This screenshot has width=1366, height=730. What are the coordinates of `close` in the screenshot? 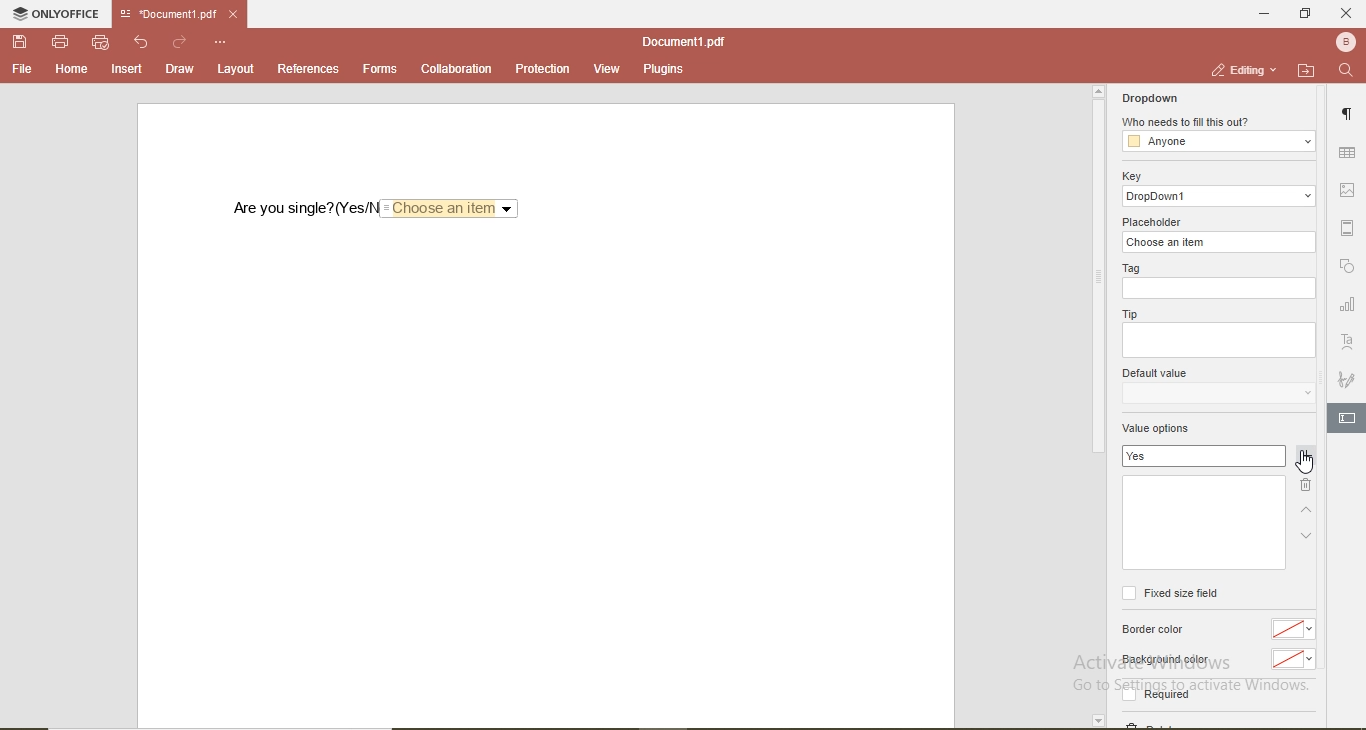 It's located at (1347, 14).